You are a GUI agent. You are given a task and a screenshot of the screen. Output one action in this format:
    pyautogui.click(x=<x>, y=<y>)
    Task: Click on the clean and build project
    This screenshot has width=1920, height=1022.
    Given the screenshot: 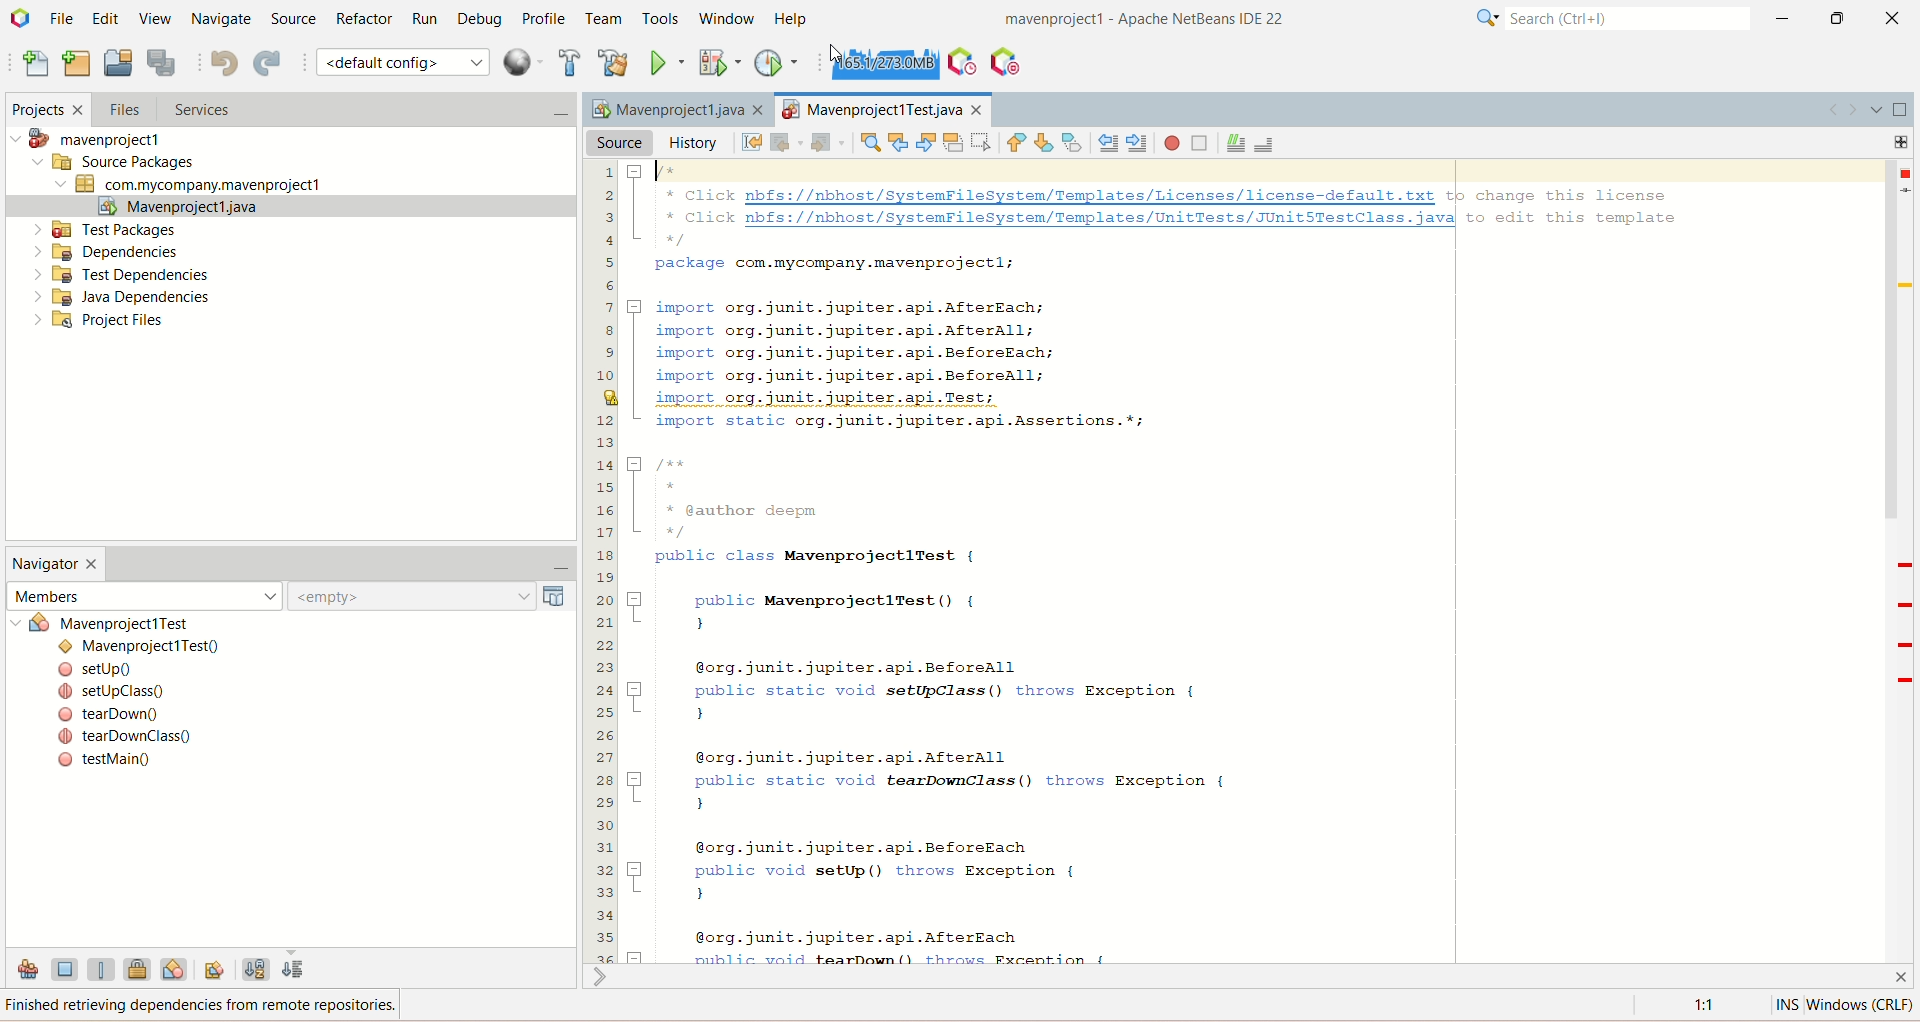 What is the action you would take?
    pyautogui.click(x=613, y=62)
    